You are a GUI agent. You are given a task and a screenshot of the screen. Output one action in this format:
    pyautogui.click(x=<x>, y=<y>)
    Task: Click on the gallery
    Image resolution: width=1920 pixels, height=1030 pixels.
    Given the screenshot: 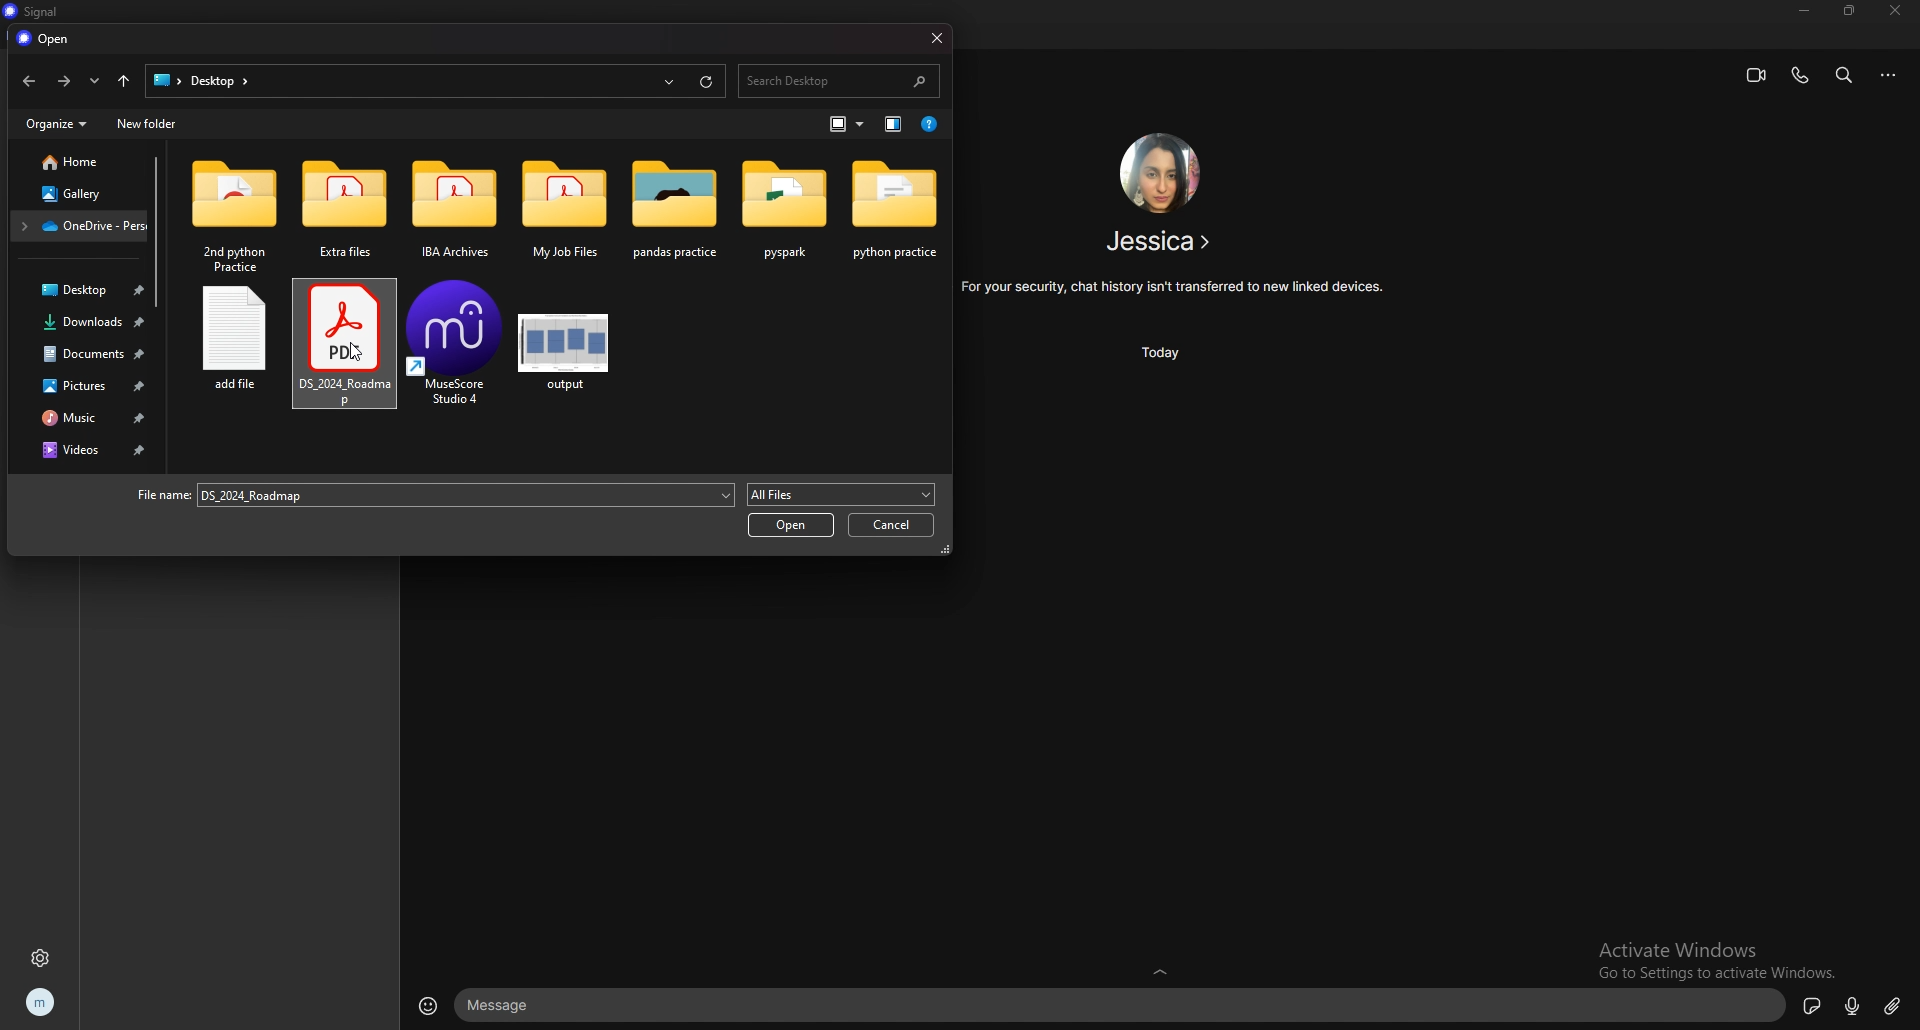 What is the action you would take?
    pyautogui.click(x=77, y=195)
    